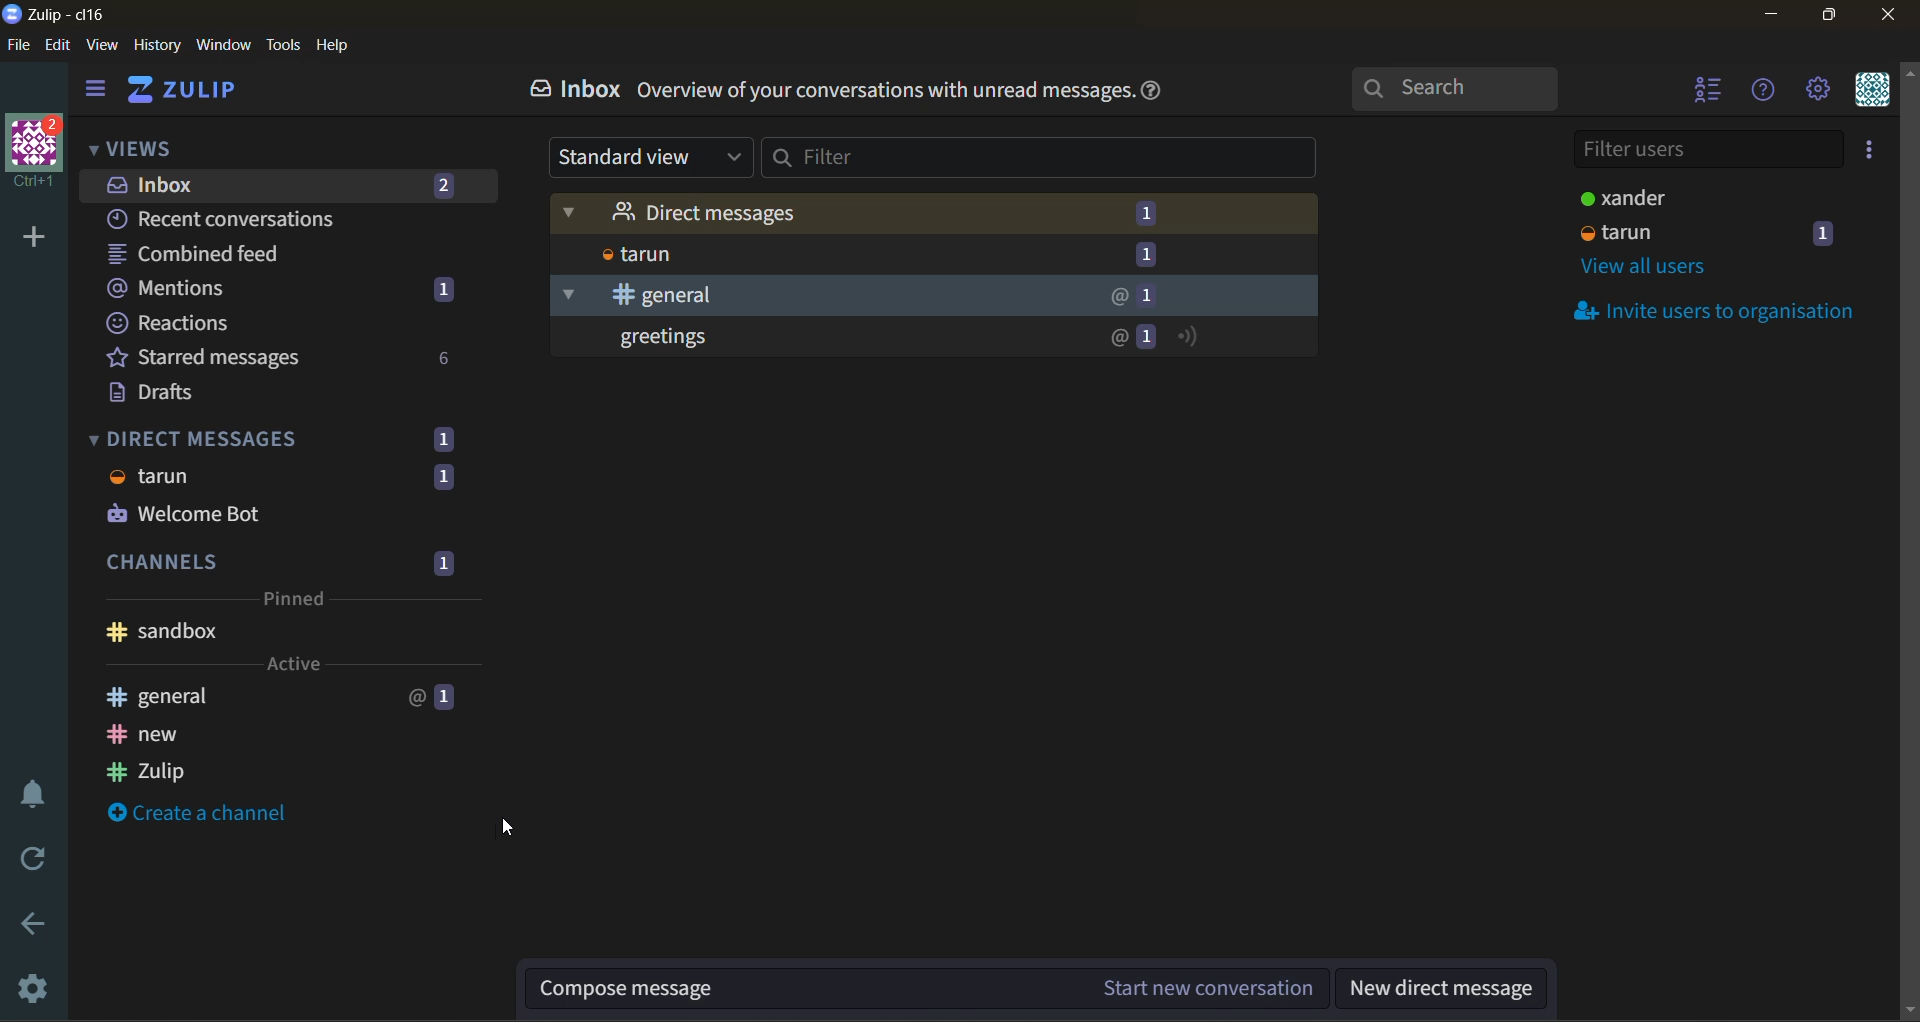 This screenshot has width=1920, height=1022. What do you see at coordinates (1762, 91) in the screenshot?
I see `help menu` at bounding box center [1762, 91].